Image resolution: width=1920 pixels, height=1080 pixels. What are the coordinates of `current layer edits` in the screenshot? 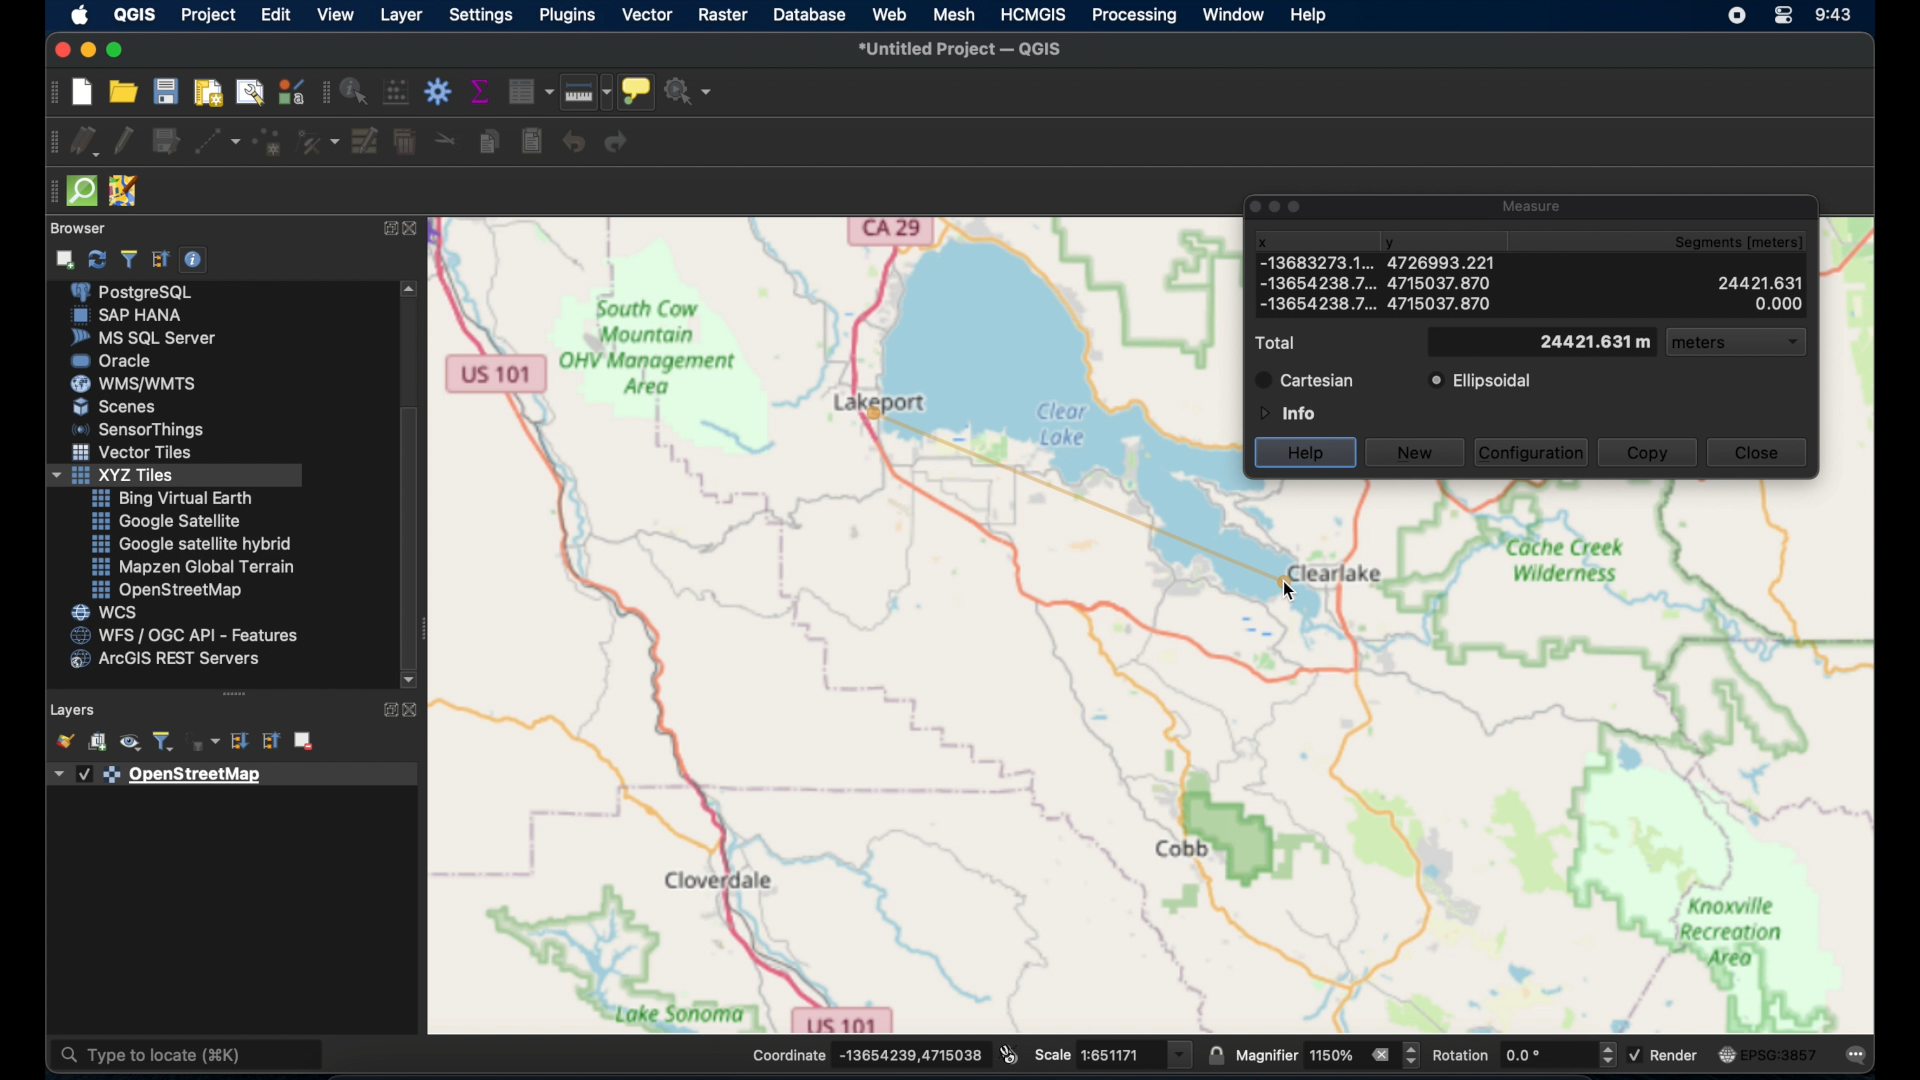 It's located at (82, 143).